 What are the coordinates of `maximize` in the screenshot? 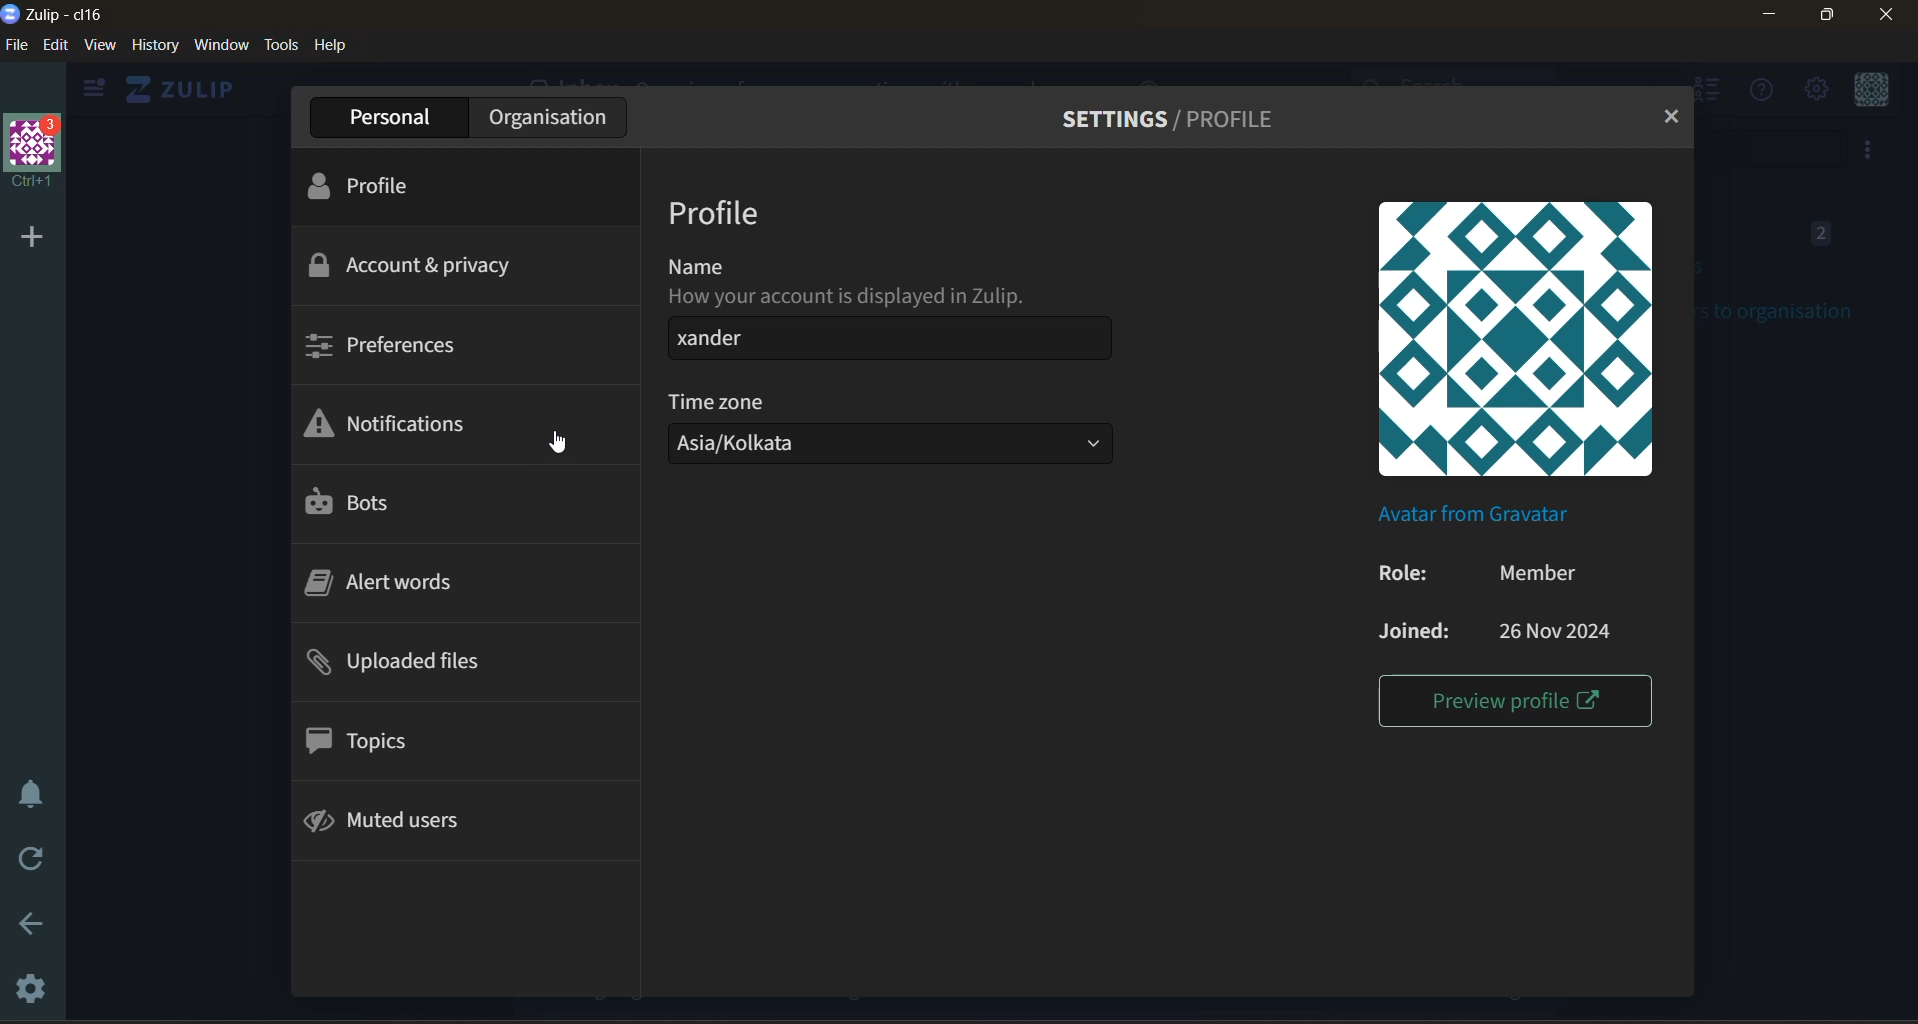 It's located at (1823, 17).